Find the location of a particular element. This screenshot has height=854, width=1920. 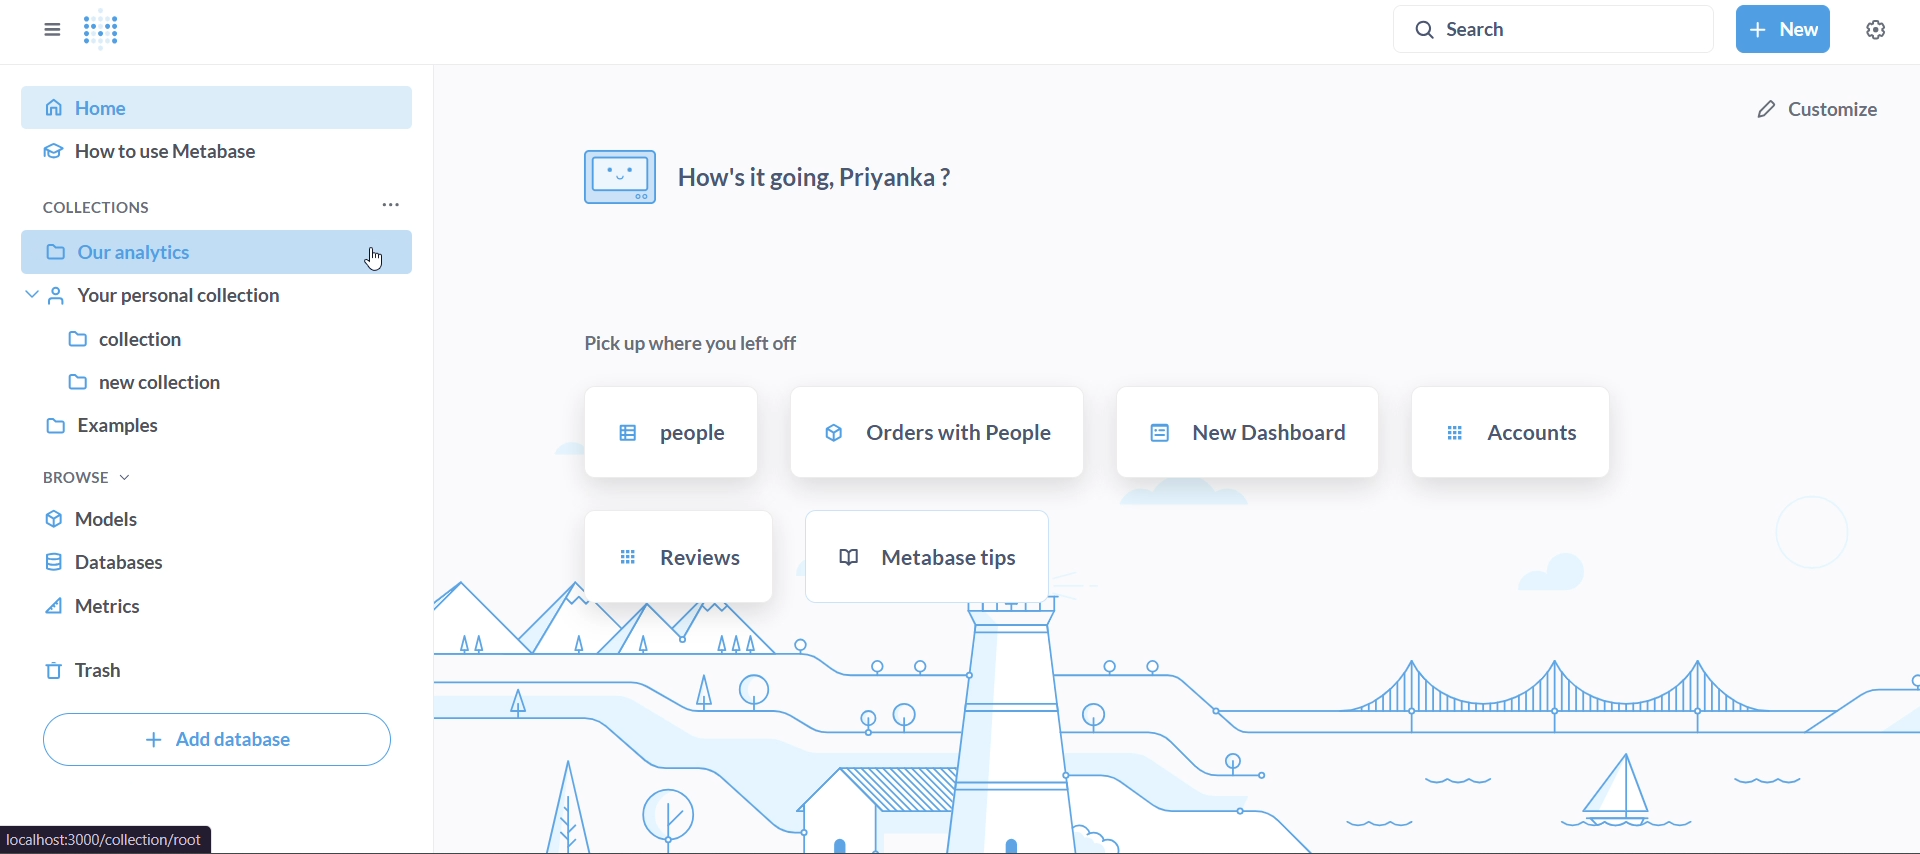

pick up where you left off is located at coordinates (694, 340).